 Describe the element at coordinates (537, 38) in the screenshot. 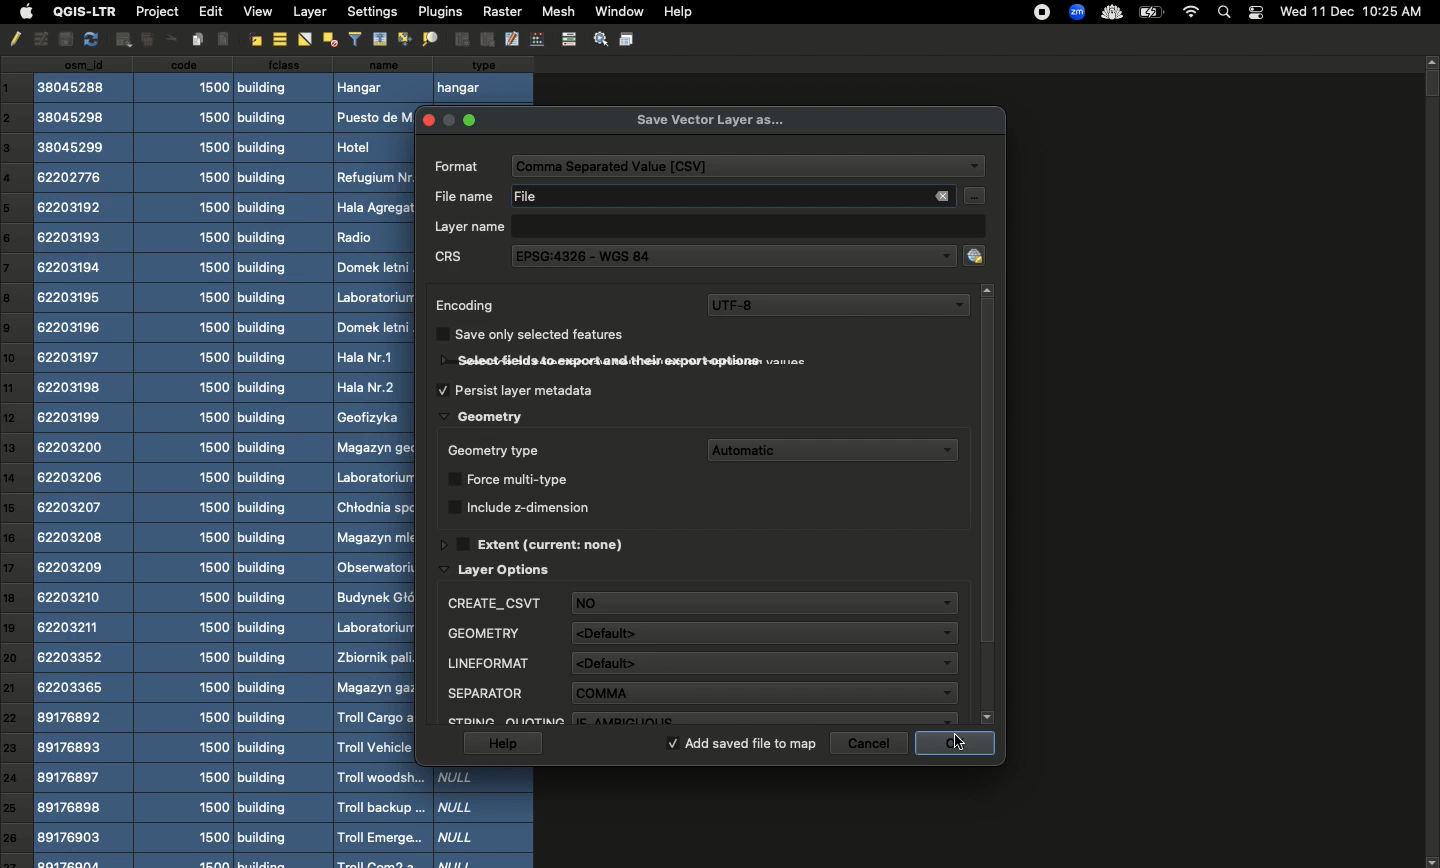

I see `Edit Points` at that location.